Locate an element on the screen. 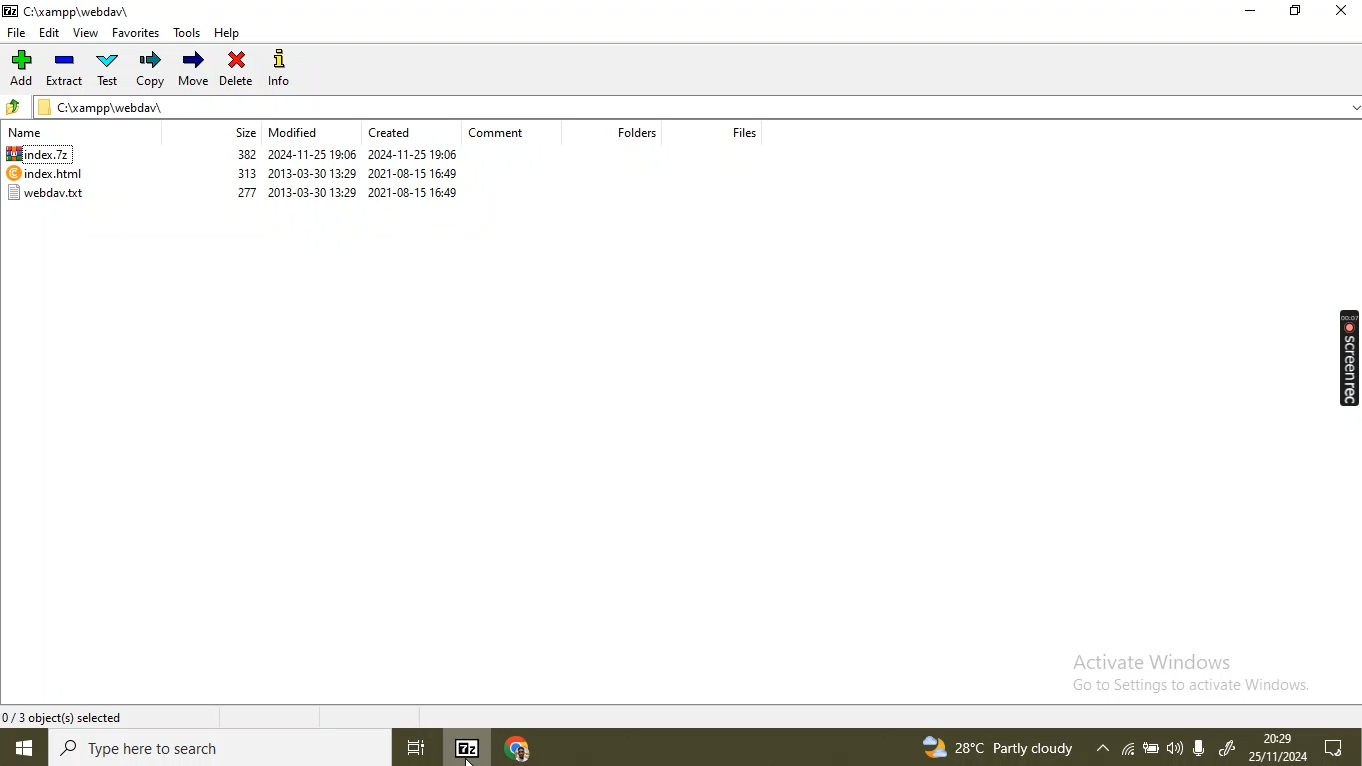   is located at coordinates (313, 154).